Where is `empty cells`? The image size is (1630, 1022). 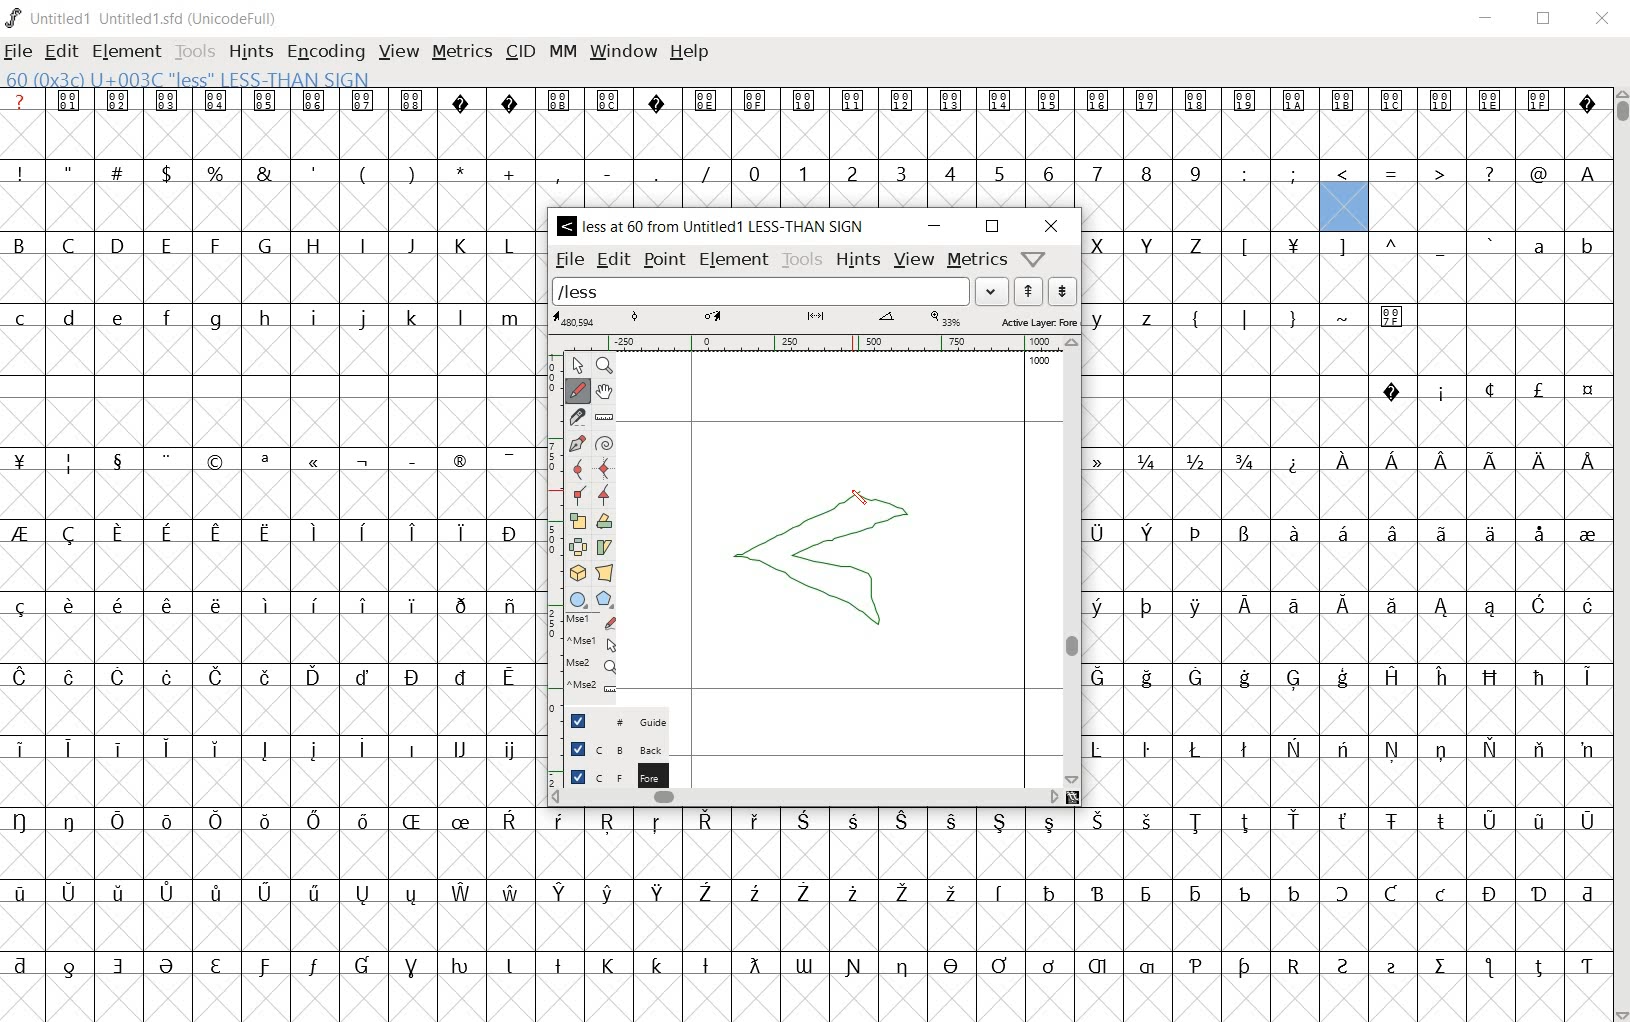
empty cells is located at coordinates (802, 134).